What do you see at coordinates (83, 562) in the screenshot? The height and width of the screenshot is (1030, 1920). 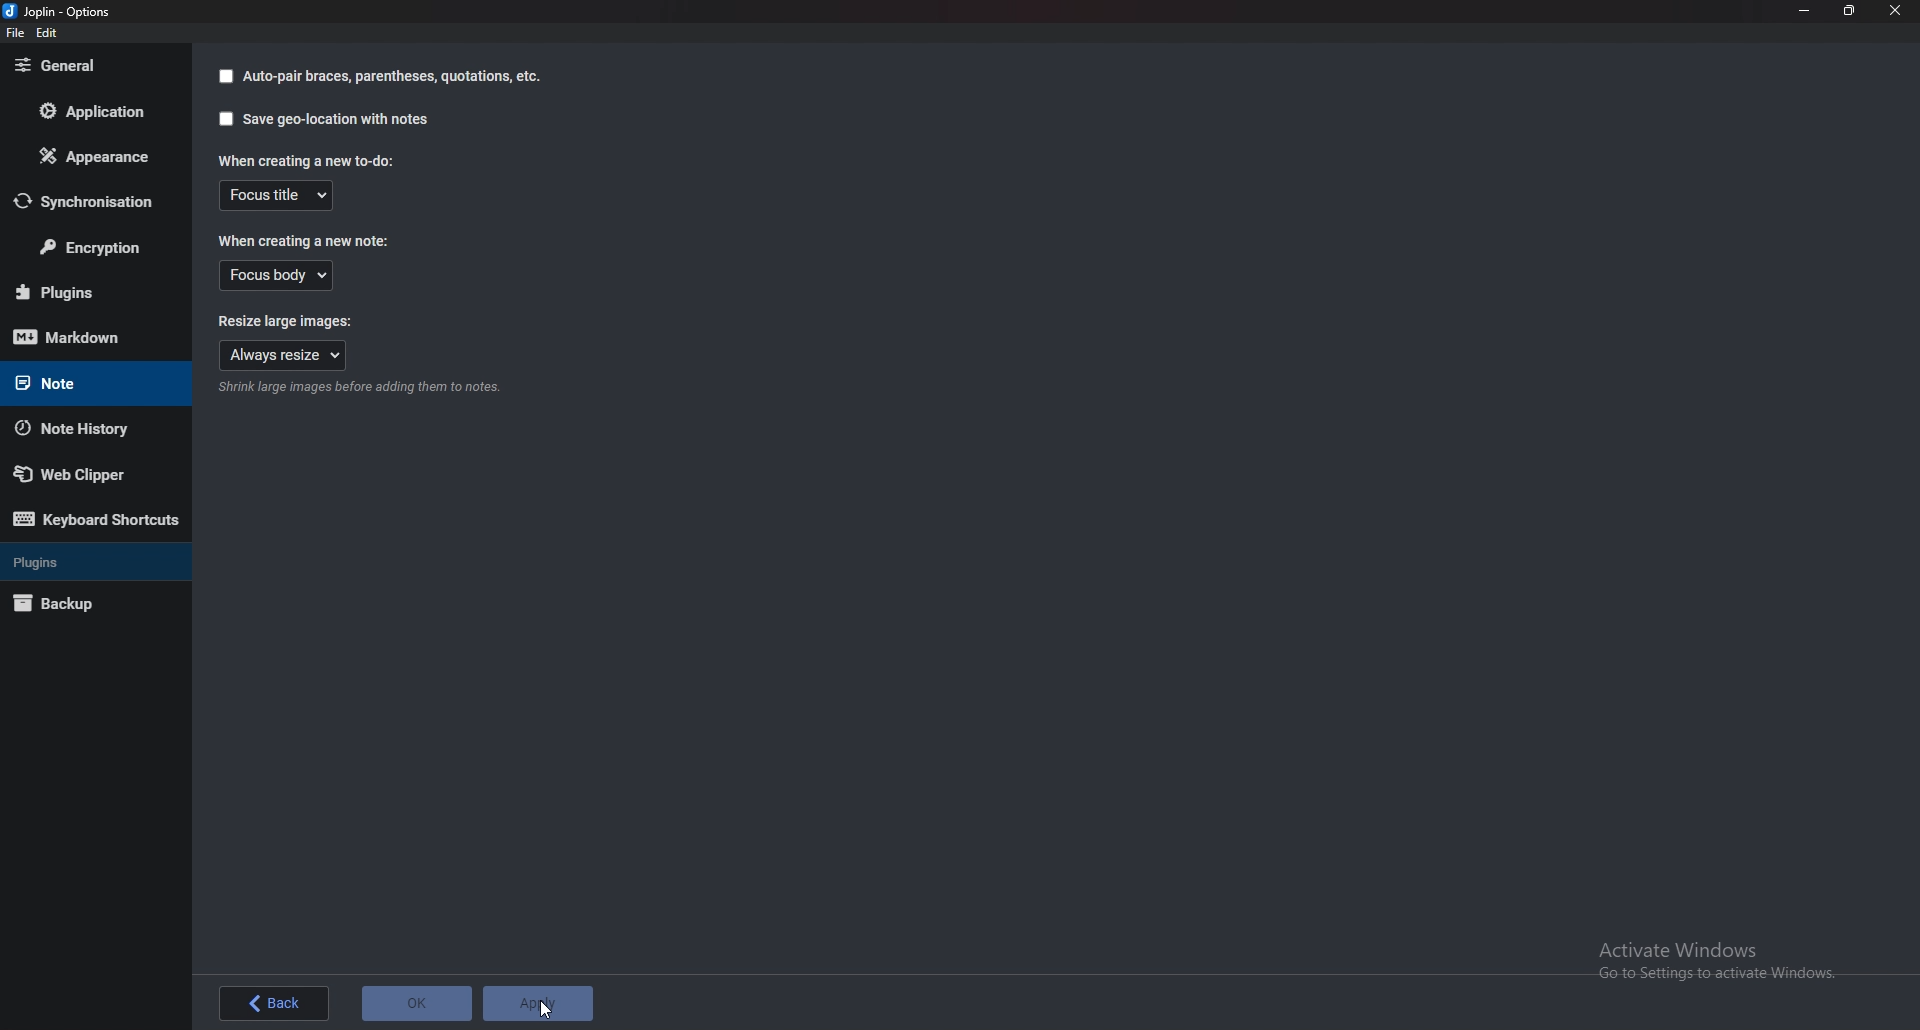 I see `plugins` at bounding box center [83, 562].